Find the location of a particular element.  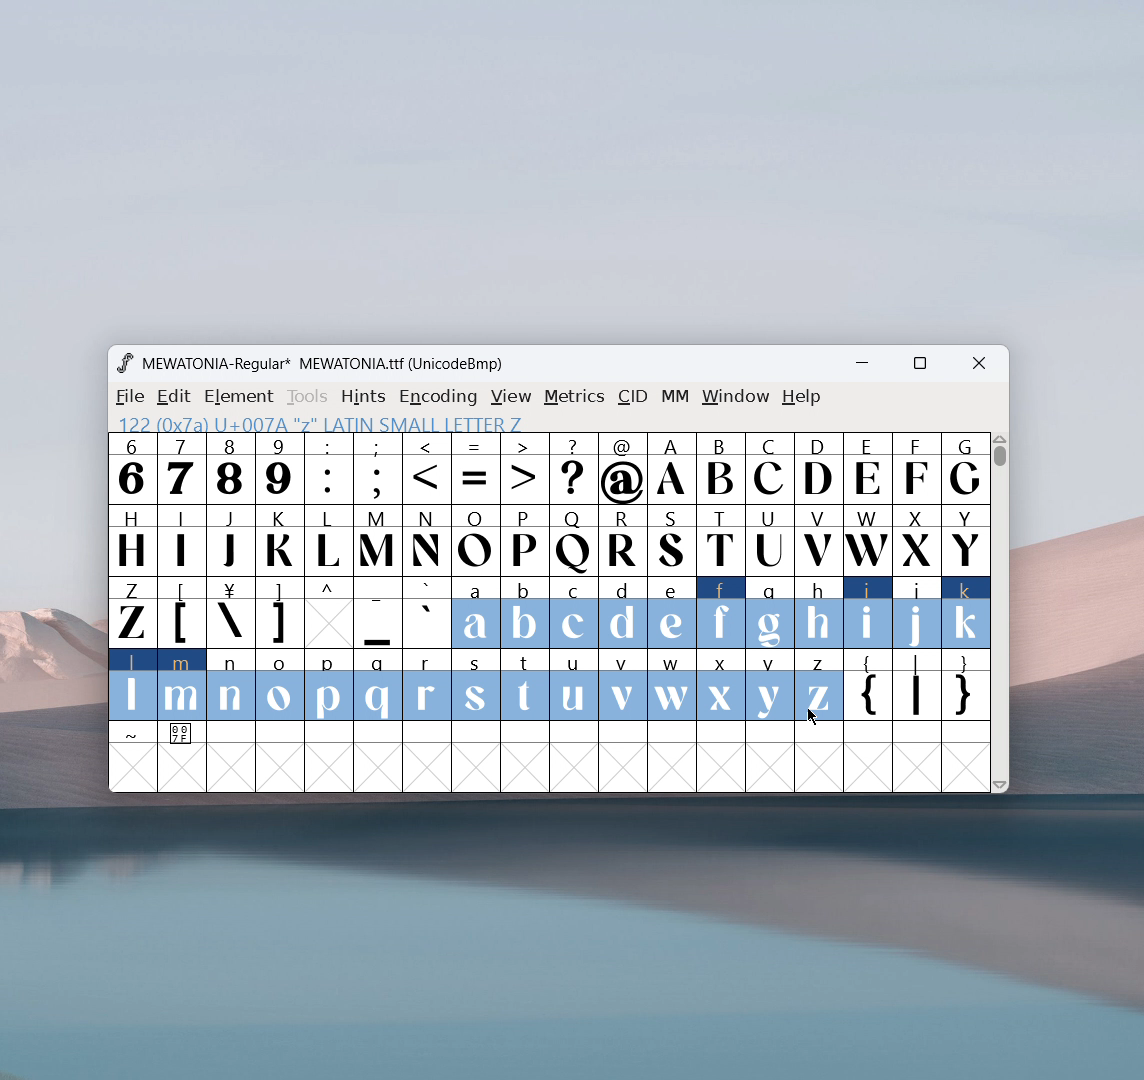

~ is located at coordinates (133, 734).